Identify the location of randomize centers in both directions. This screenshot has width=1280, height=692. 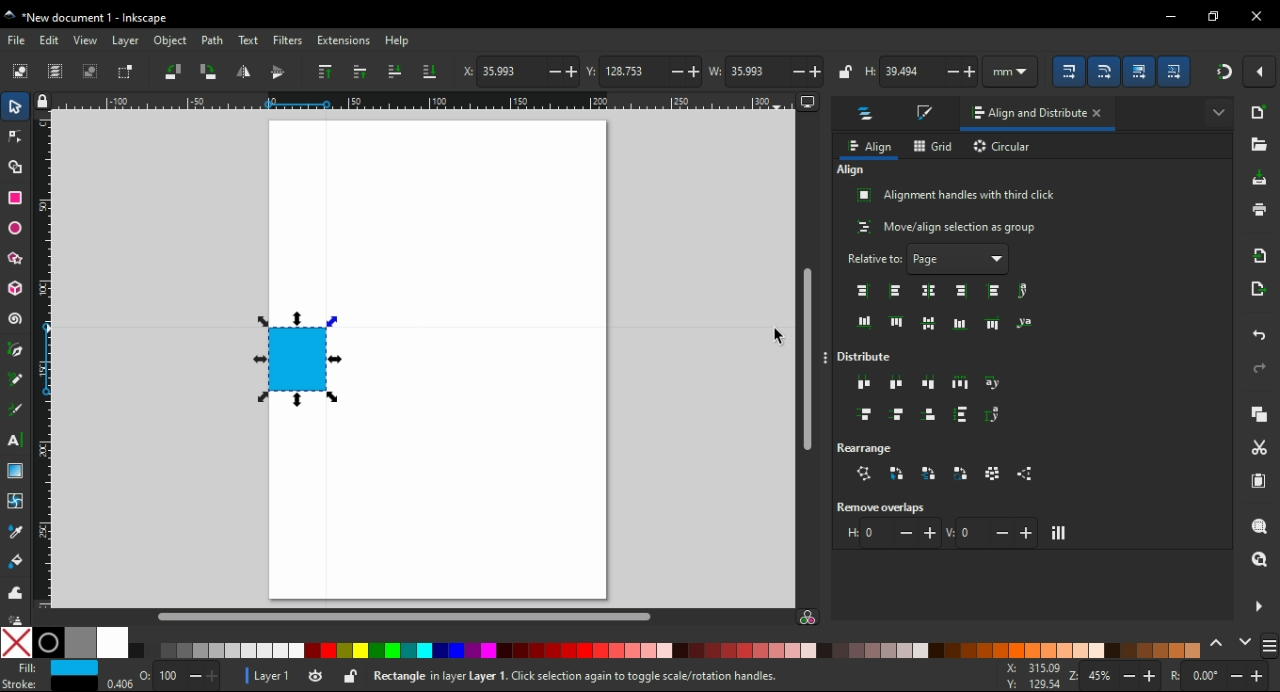
(994, 474).